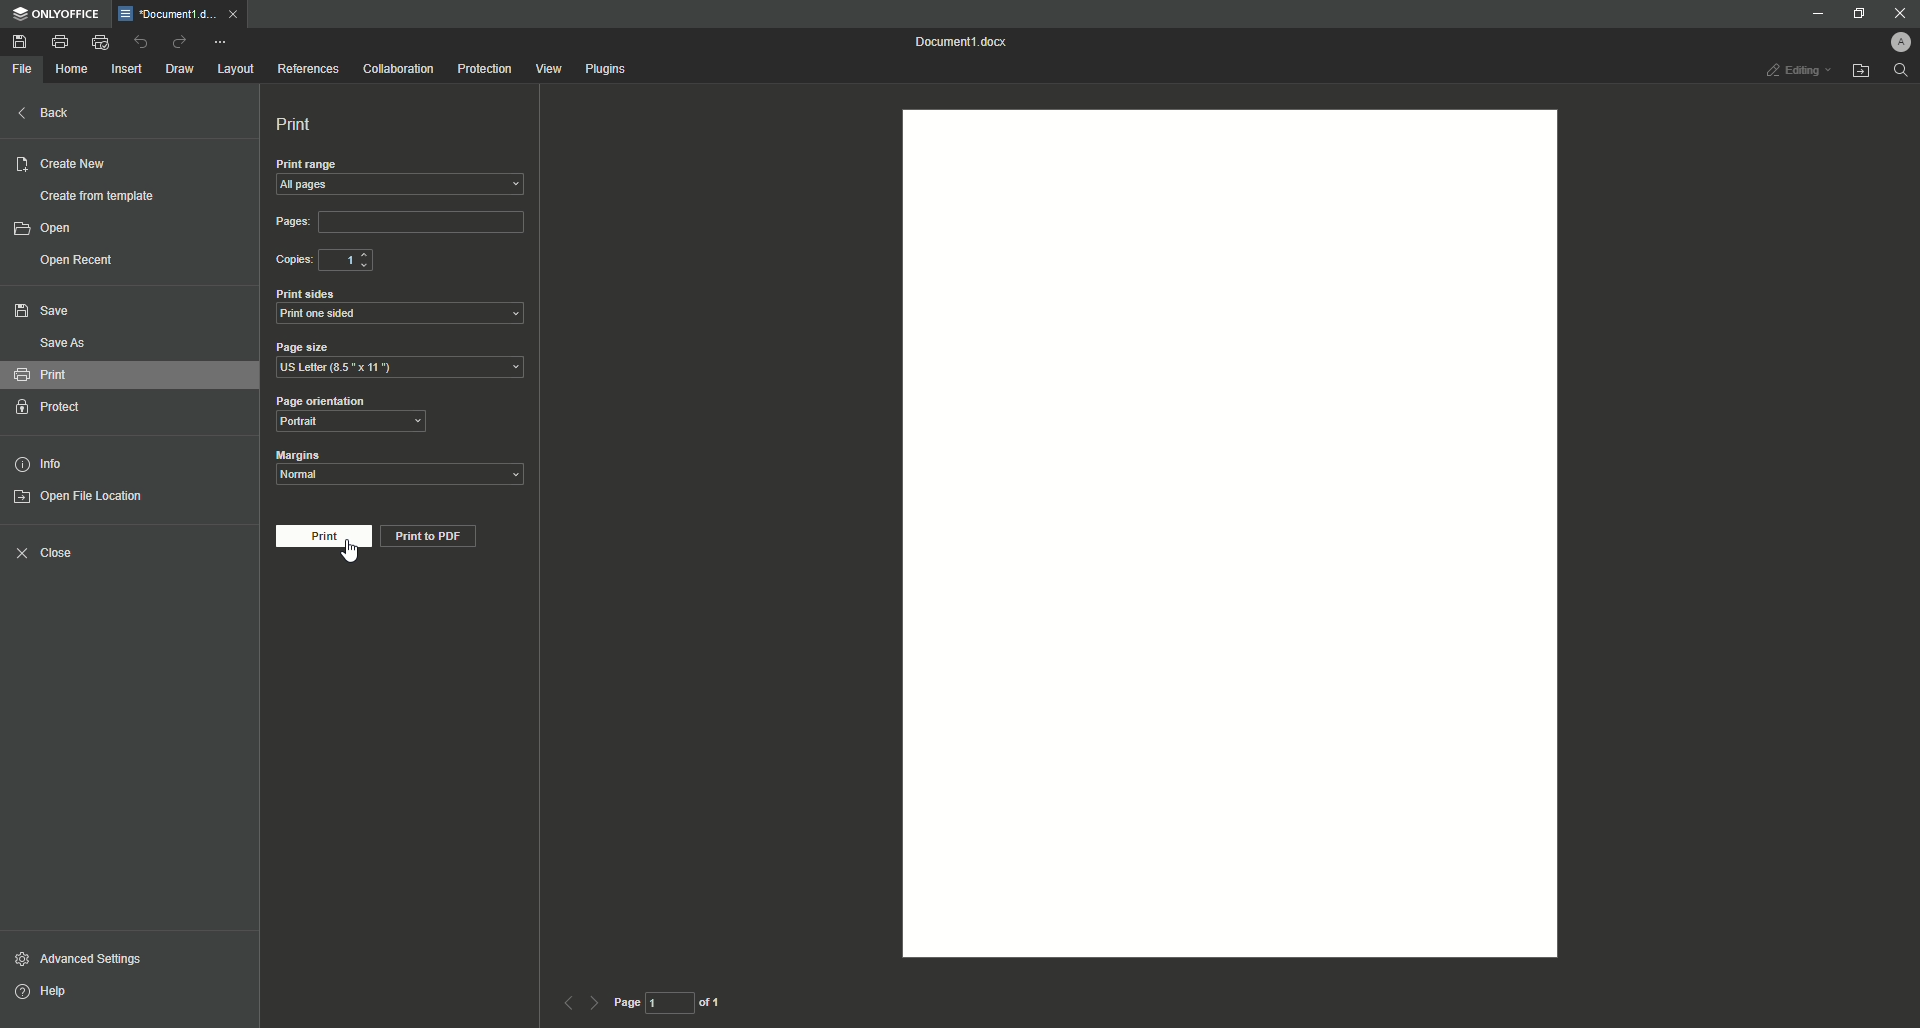  Describe the element at coordinates (547, 68) in the screenshot. I see `View` at that location.